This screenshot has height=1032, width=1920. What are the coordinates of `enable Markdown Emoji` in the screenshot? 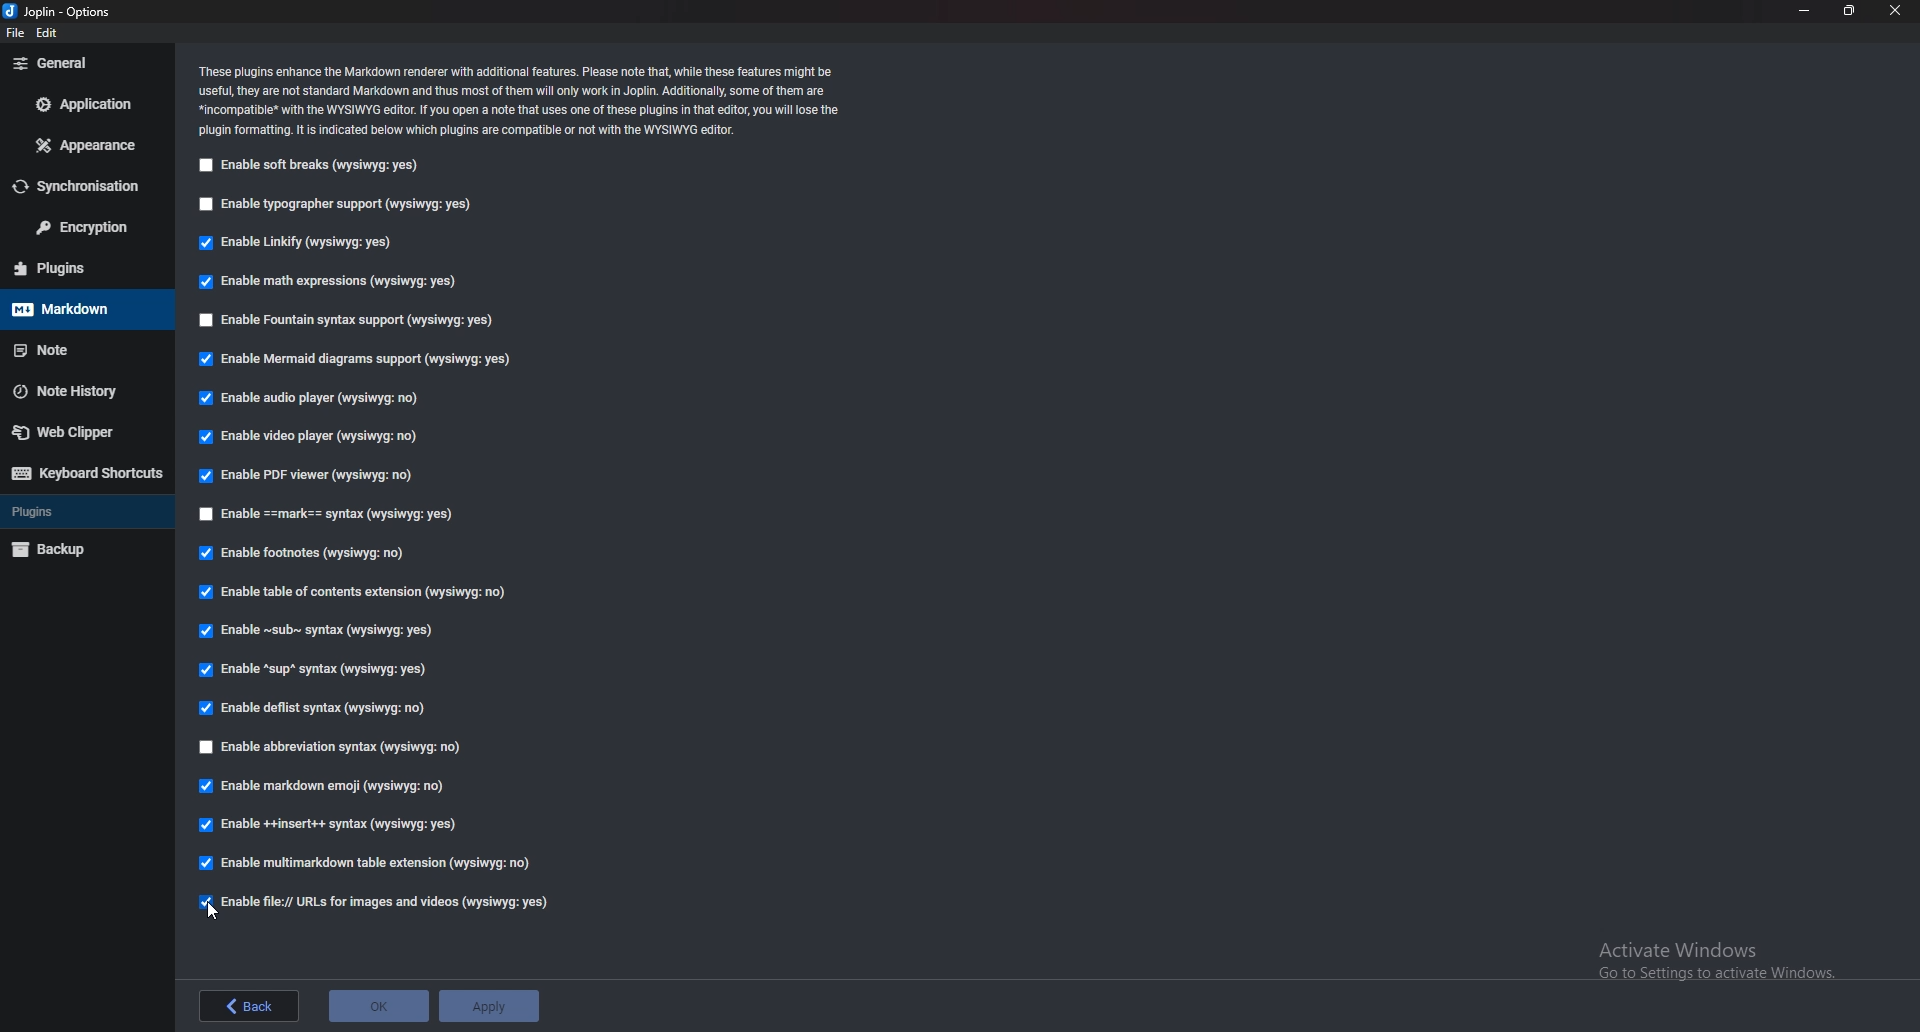 It's located at (325, 787).